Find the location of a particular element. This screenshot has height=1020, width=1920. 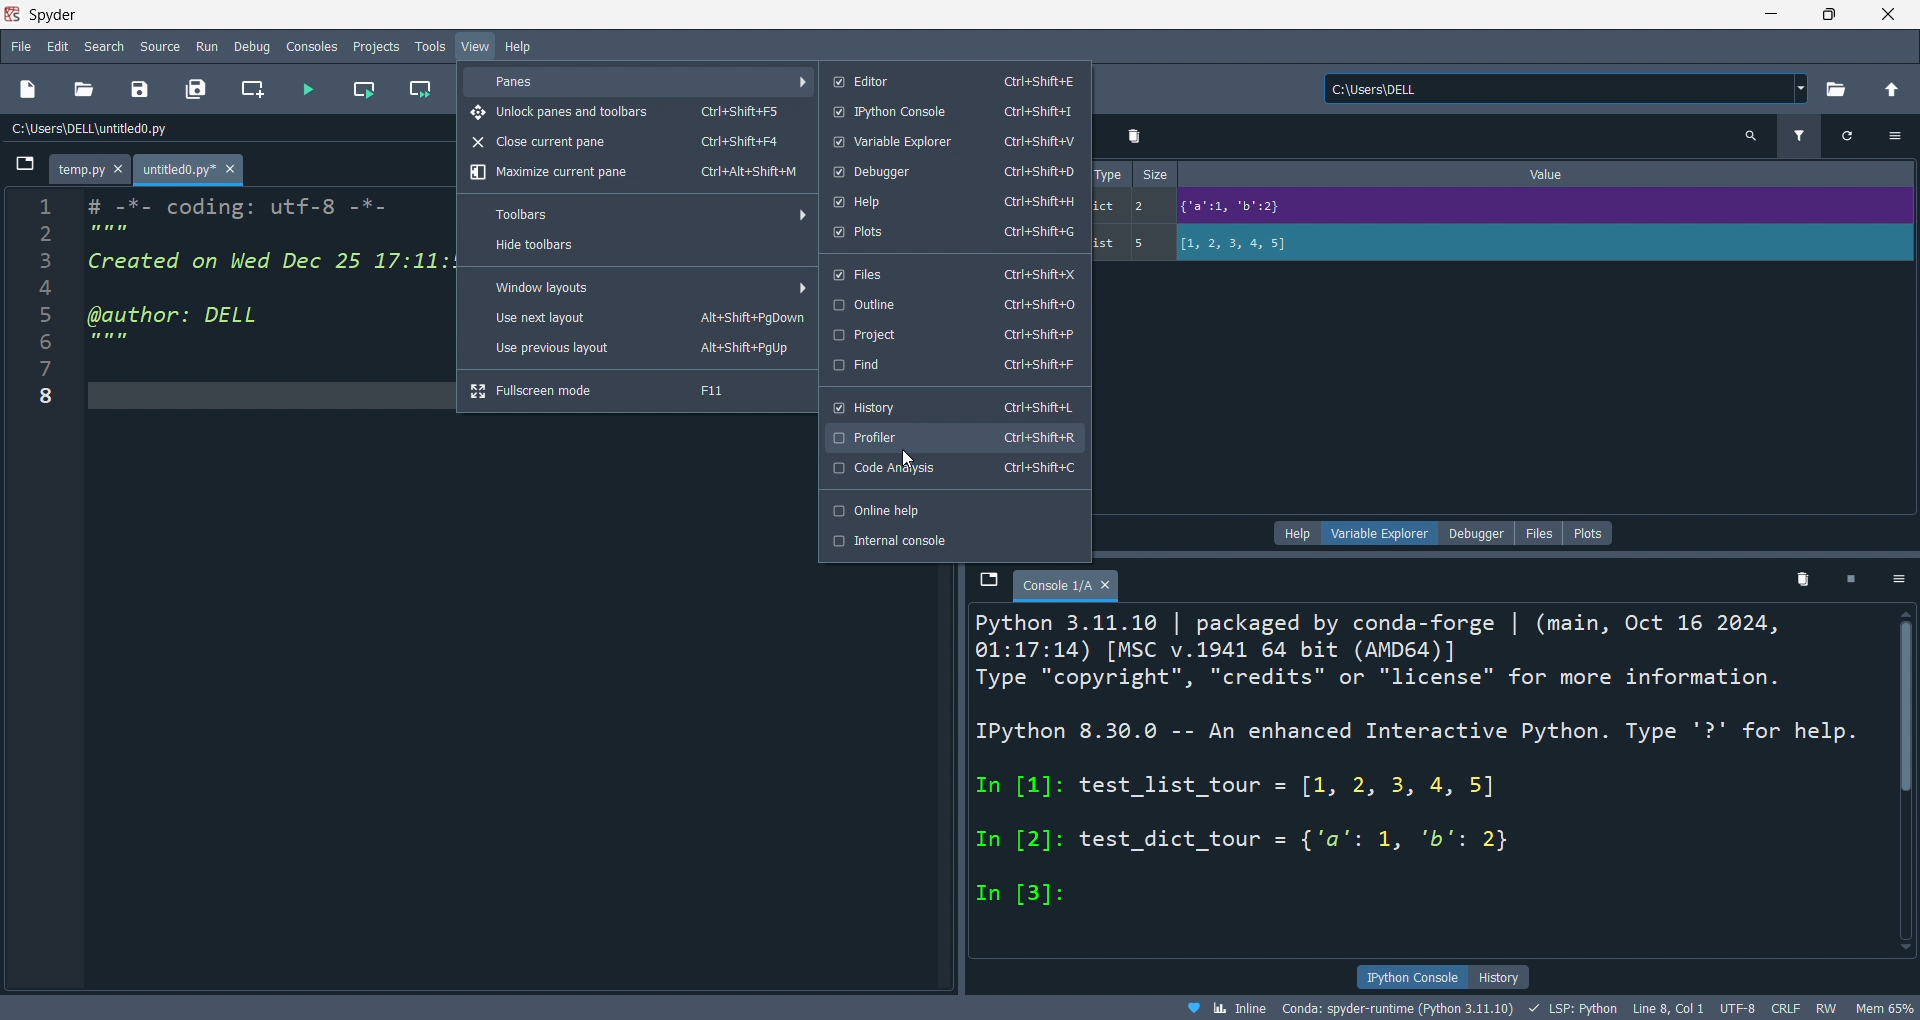

tab - Console 1/A is located at coordinates (1067, 583).